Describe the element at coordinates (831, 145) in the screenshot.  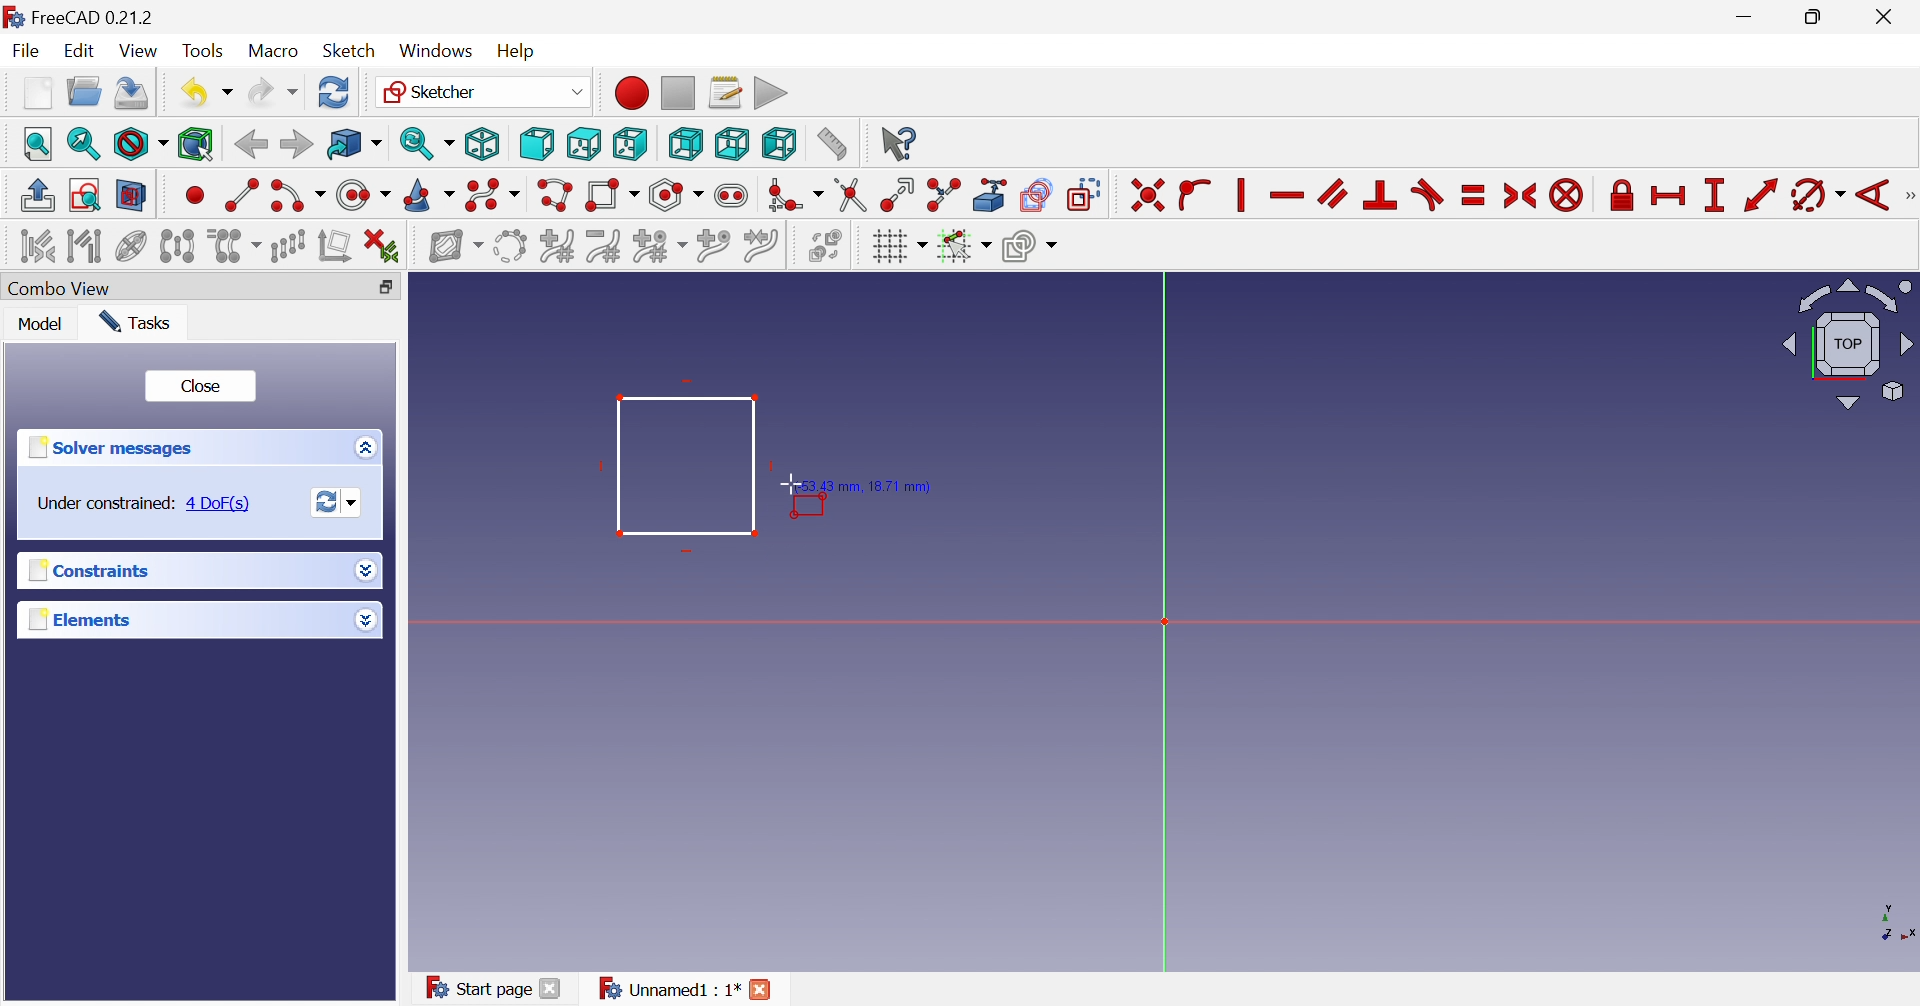
I see `Measure distance` at that location.